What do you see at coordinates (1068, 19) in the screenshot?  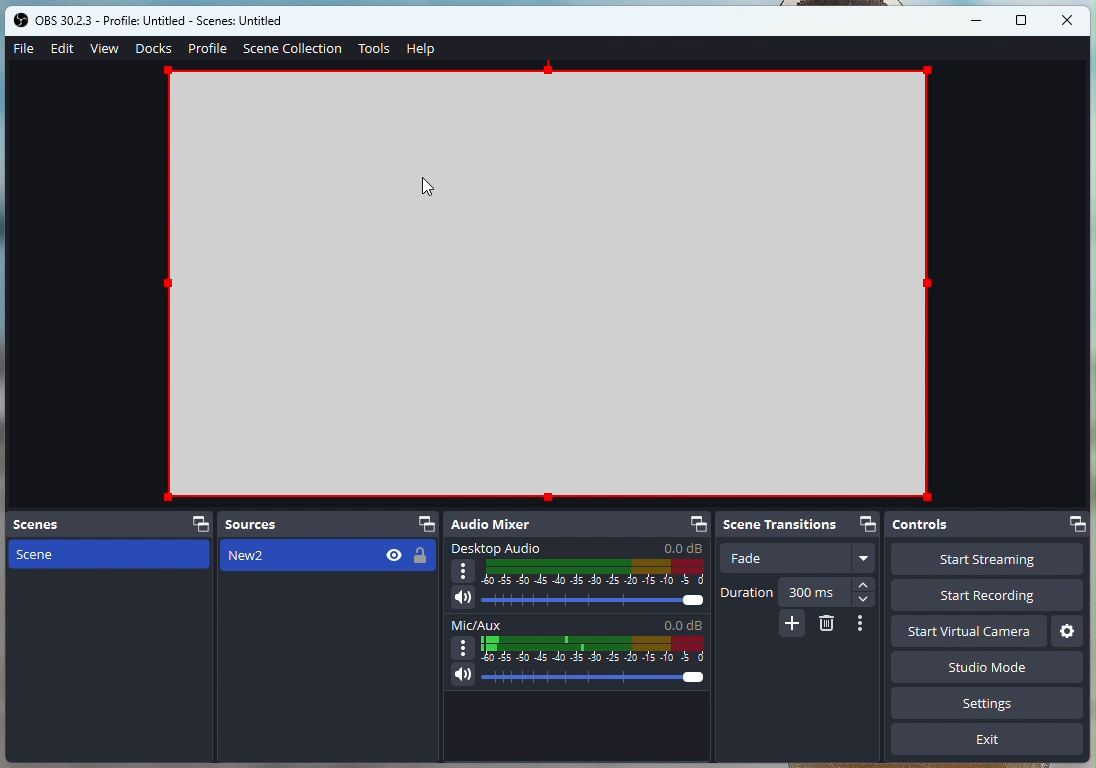 I see `close` at bounding box center [1068, 19].